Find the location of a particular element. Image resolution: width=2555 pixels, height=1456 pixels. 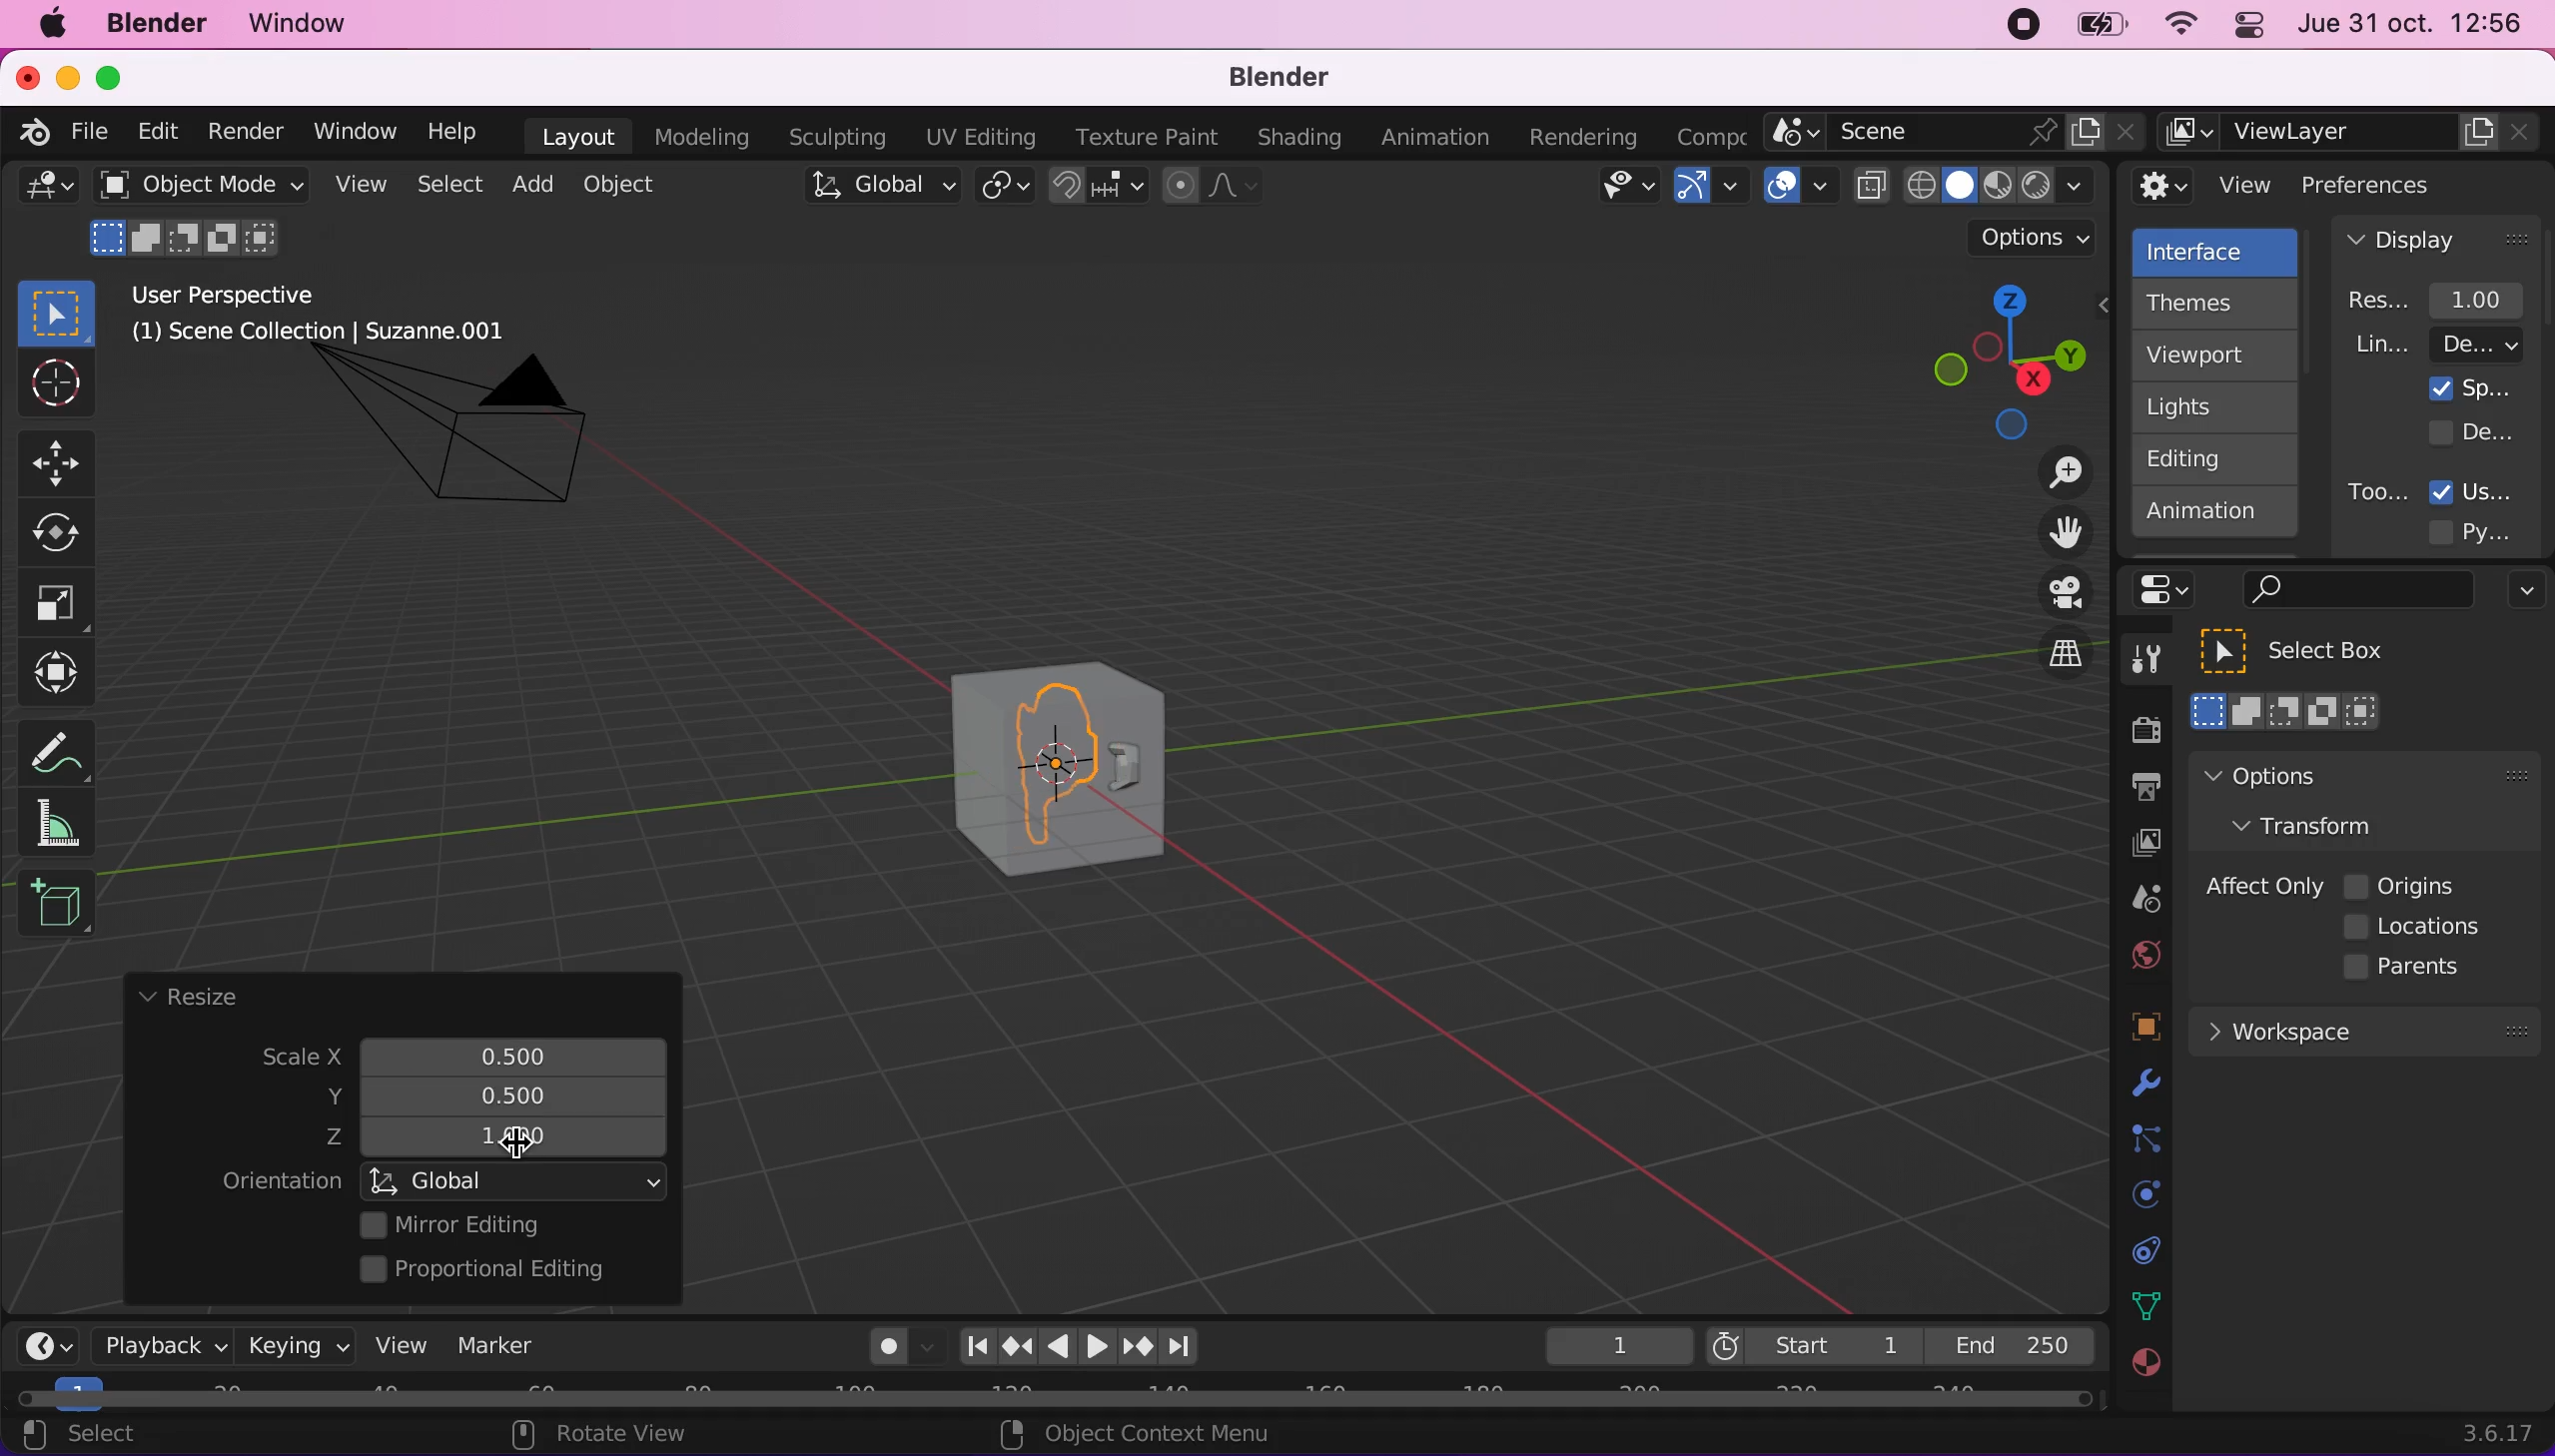

window is located at coordinates (307, 24).